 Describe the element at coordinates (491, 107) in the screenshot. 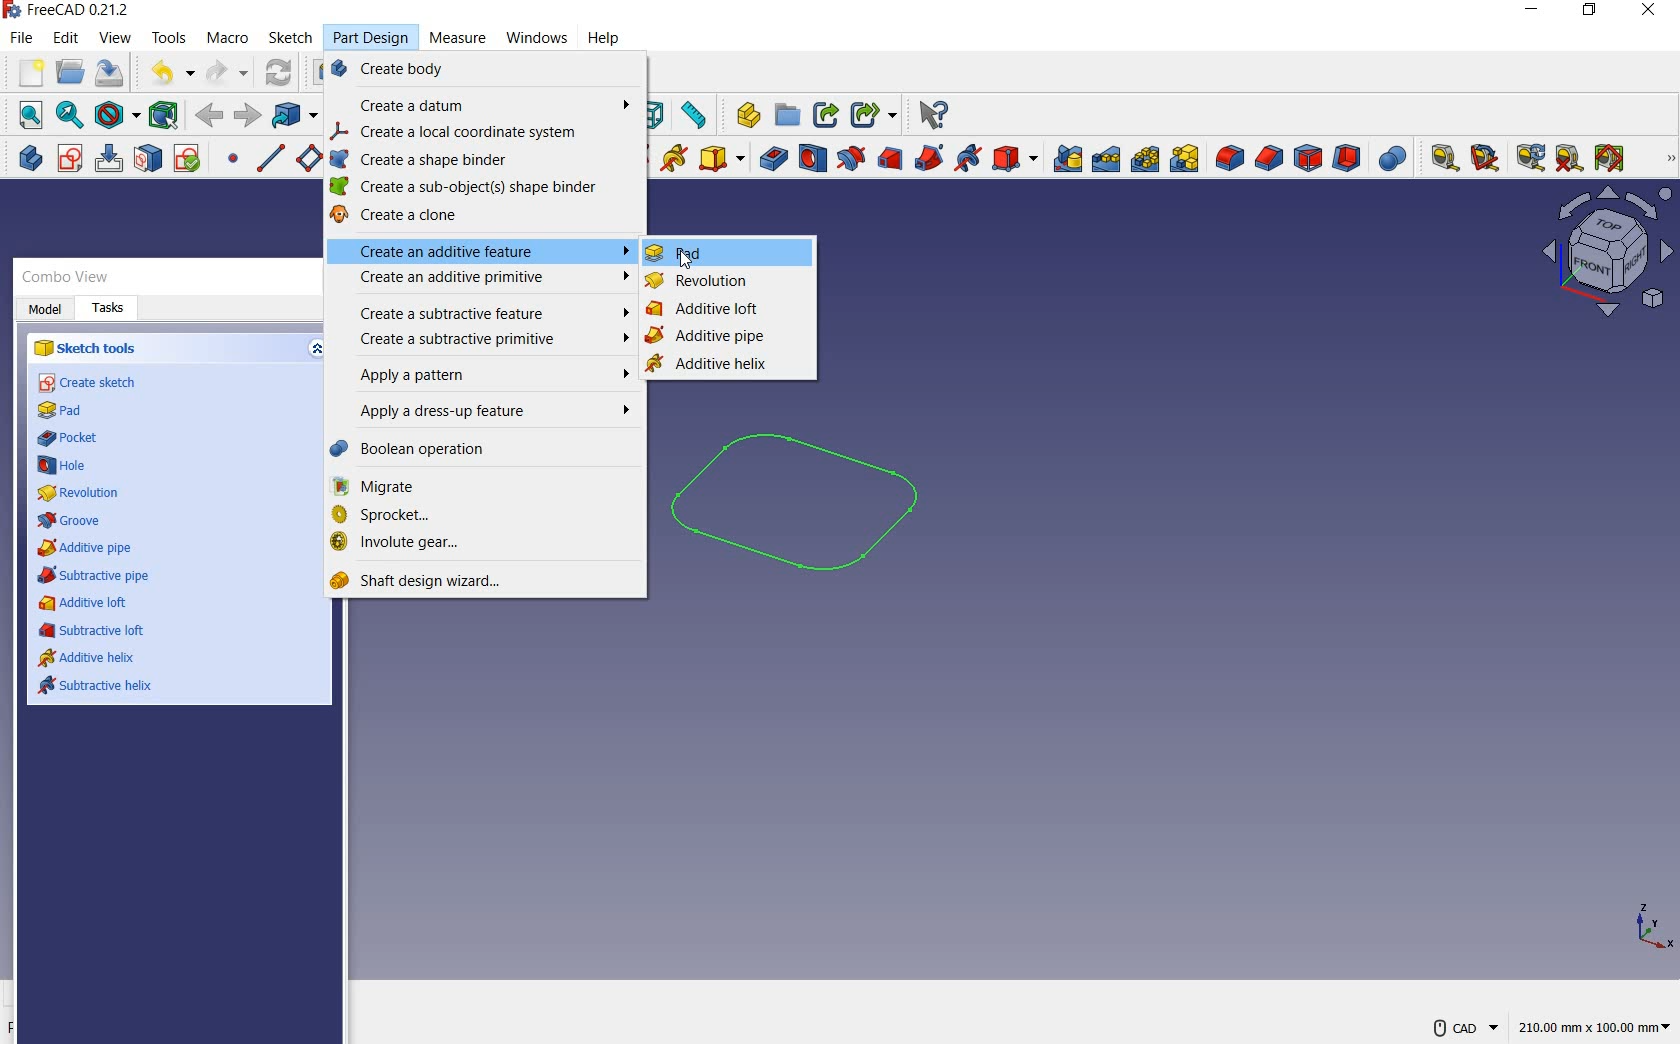

I see `create a datum` at that location.